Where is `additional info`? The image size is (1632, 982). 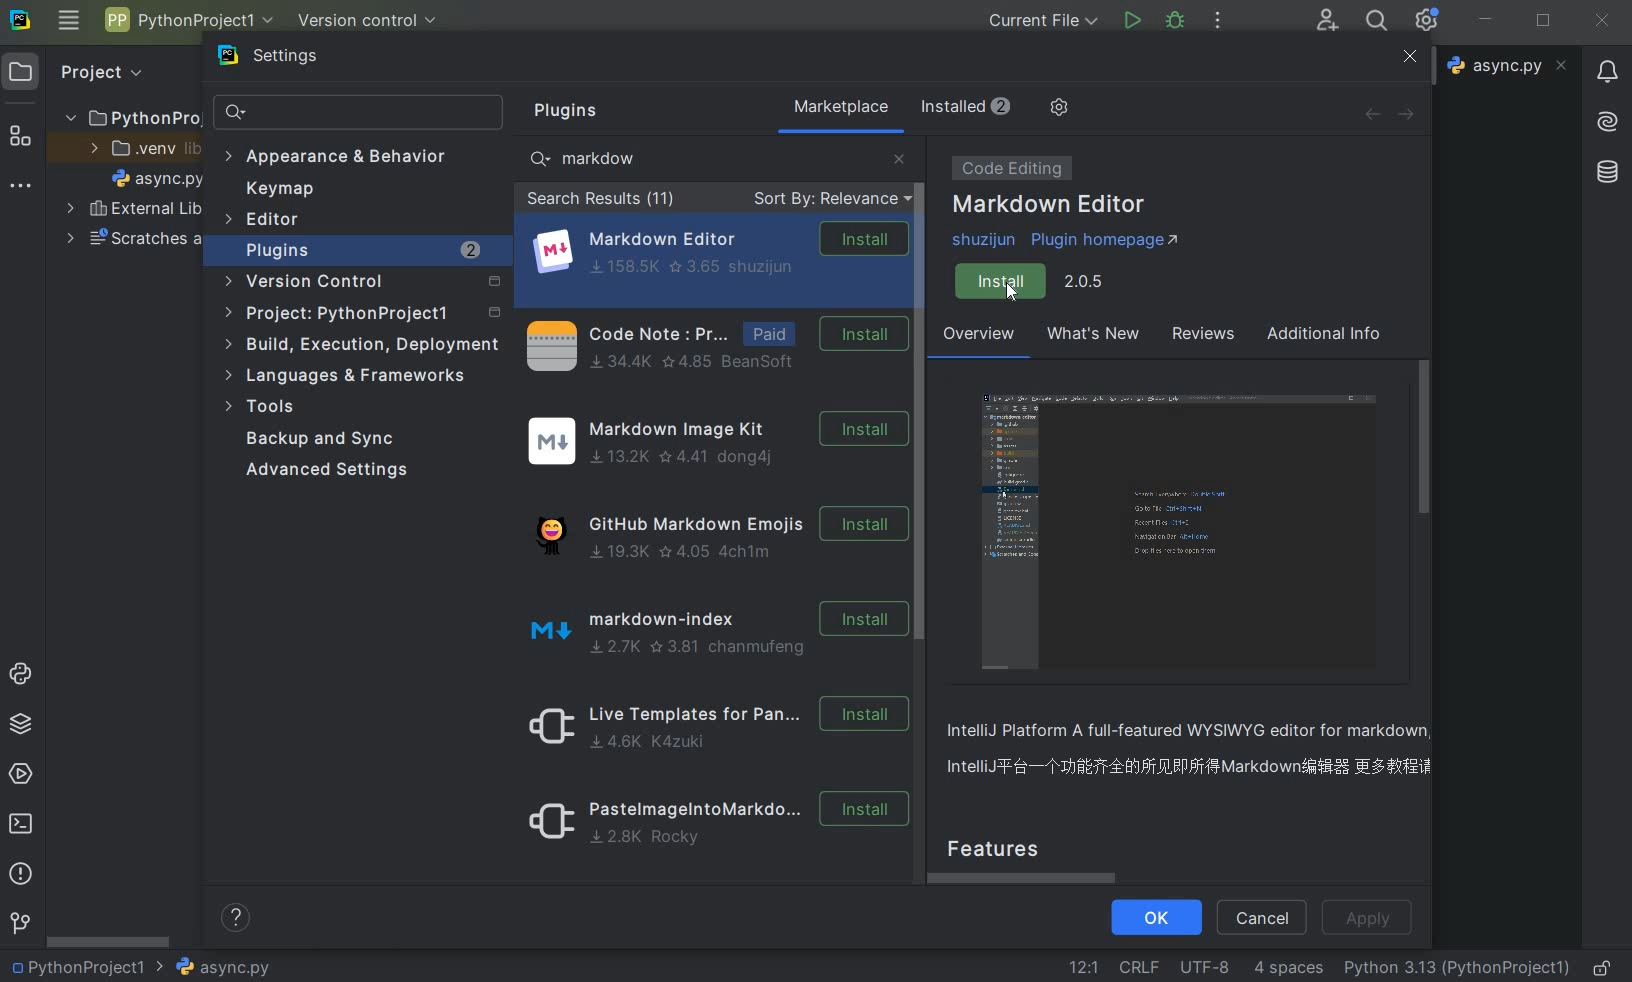
additional info is located at coordinates (1325, 336).